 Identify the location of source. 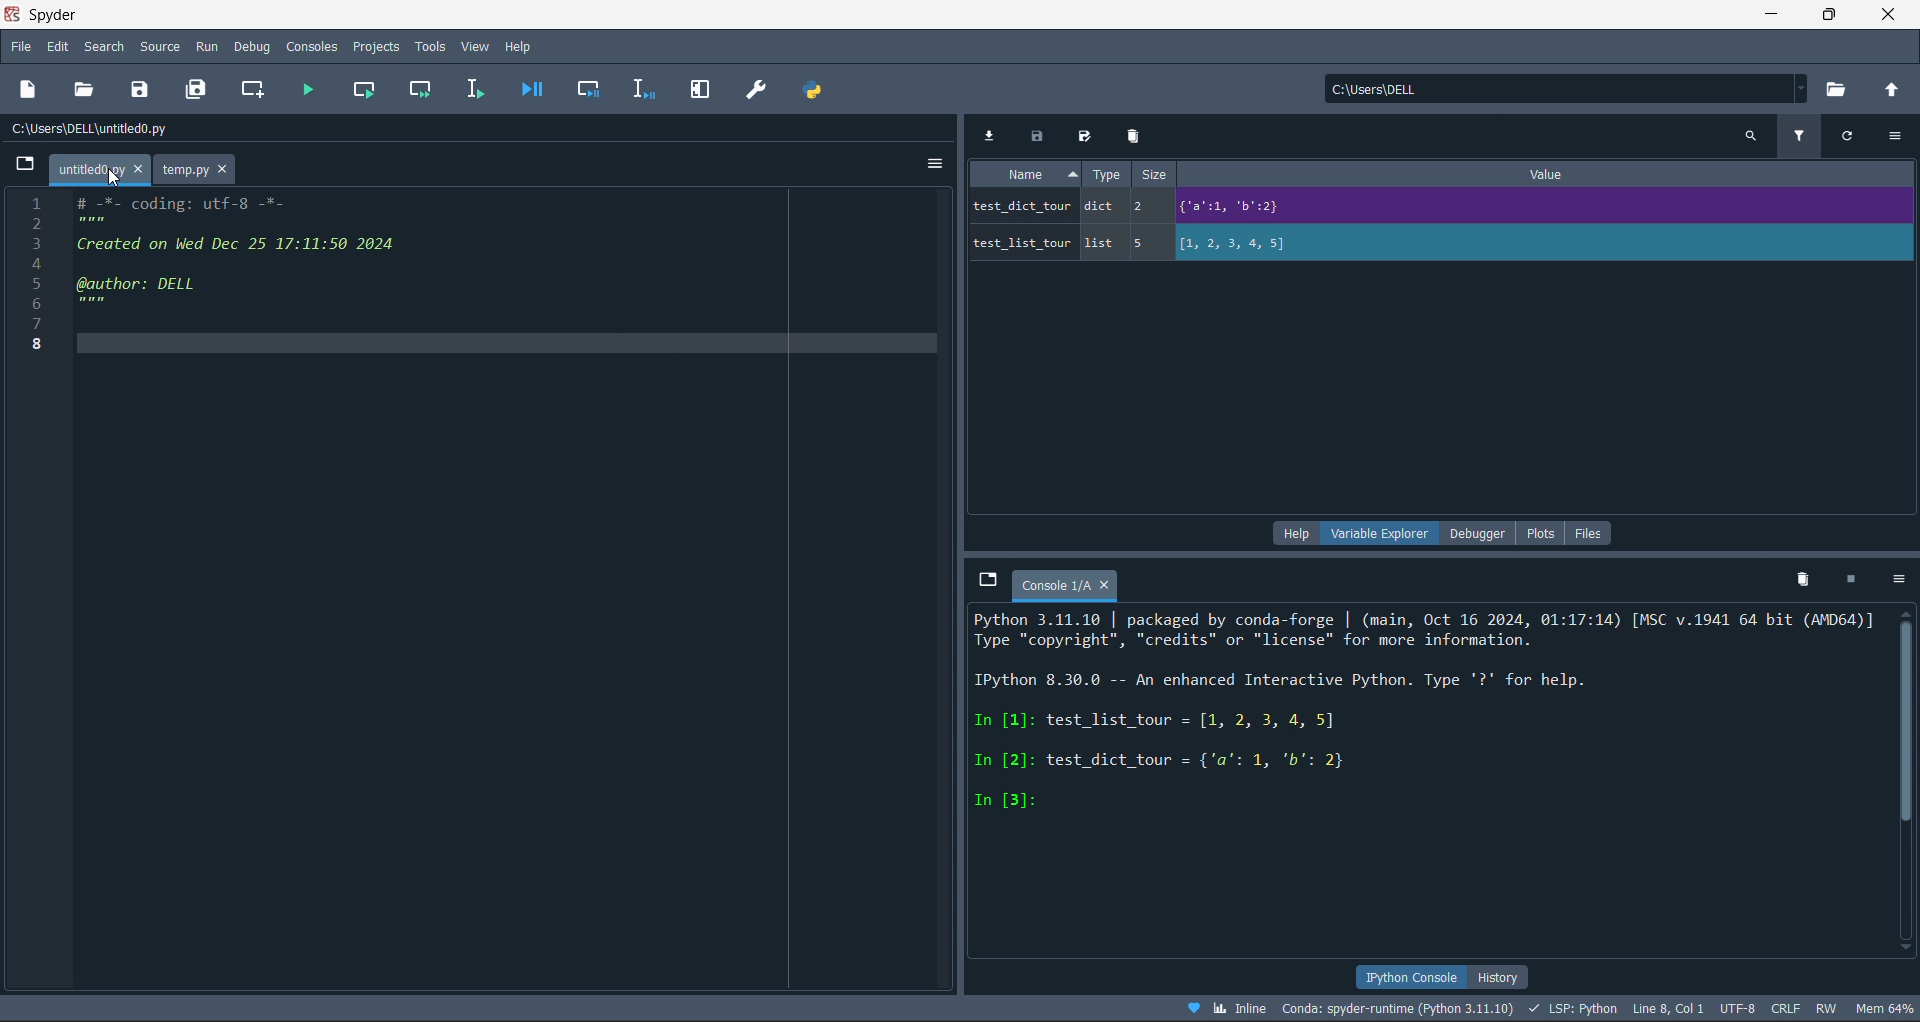
(159, 46).